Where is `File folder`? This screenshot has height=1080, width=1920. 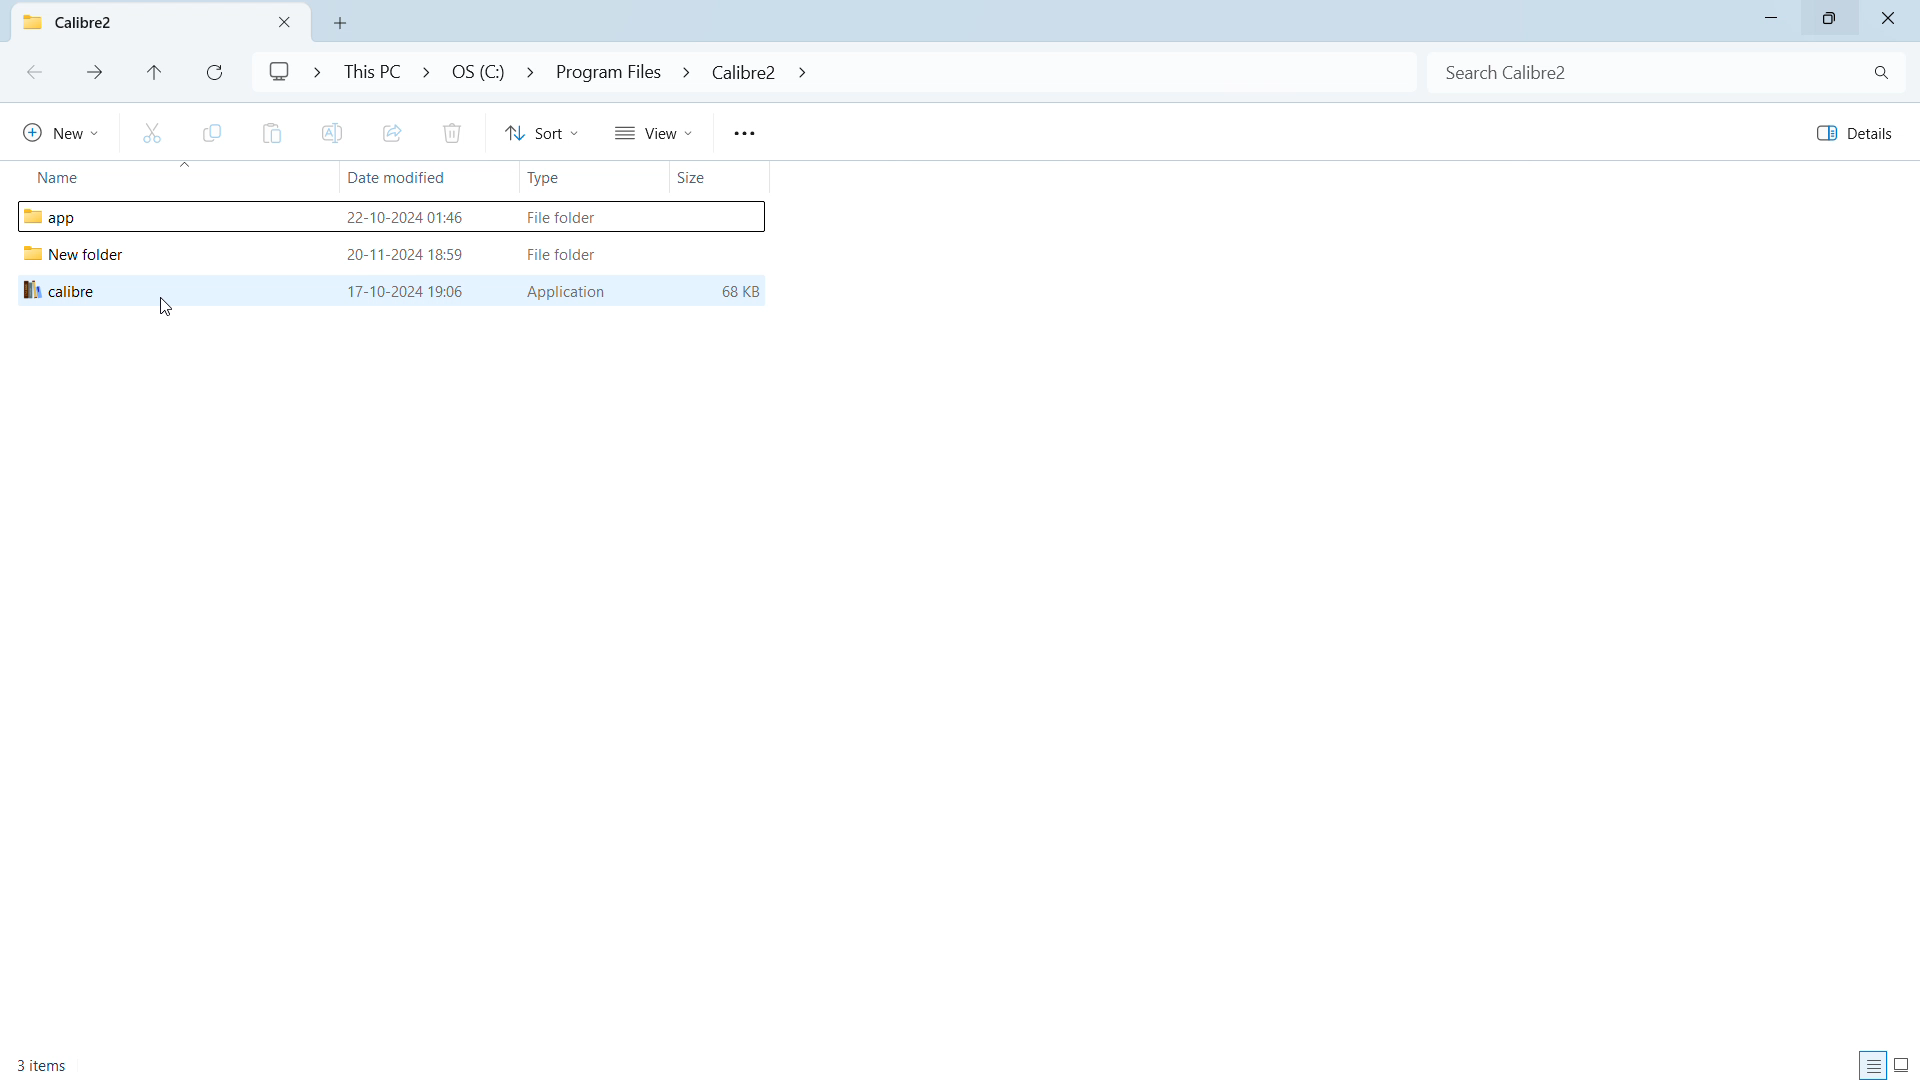 File folder is located at coordinates (560, 218).